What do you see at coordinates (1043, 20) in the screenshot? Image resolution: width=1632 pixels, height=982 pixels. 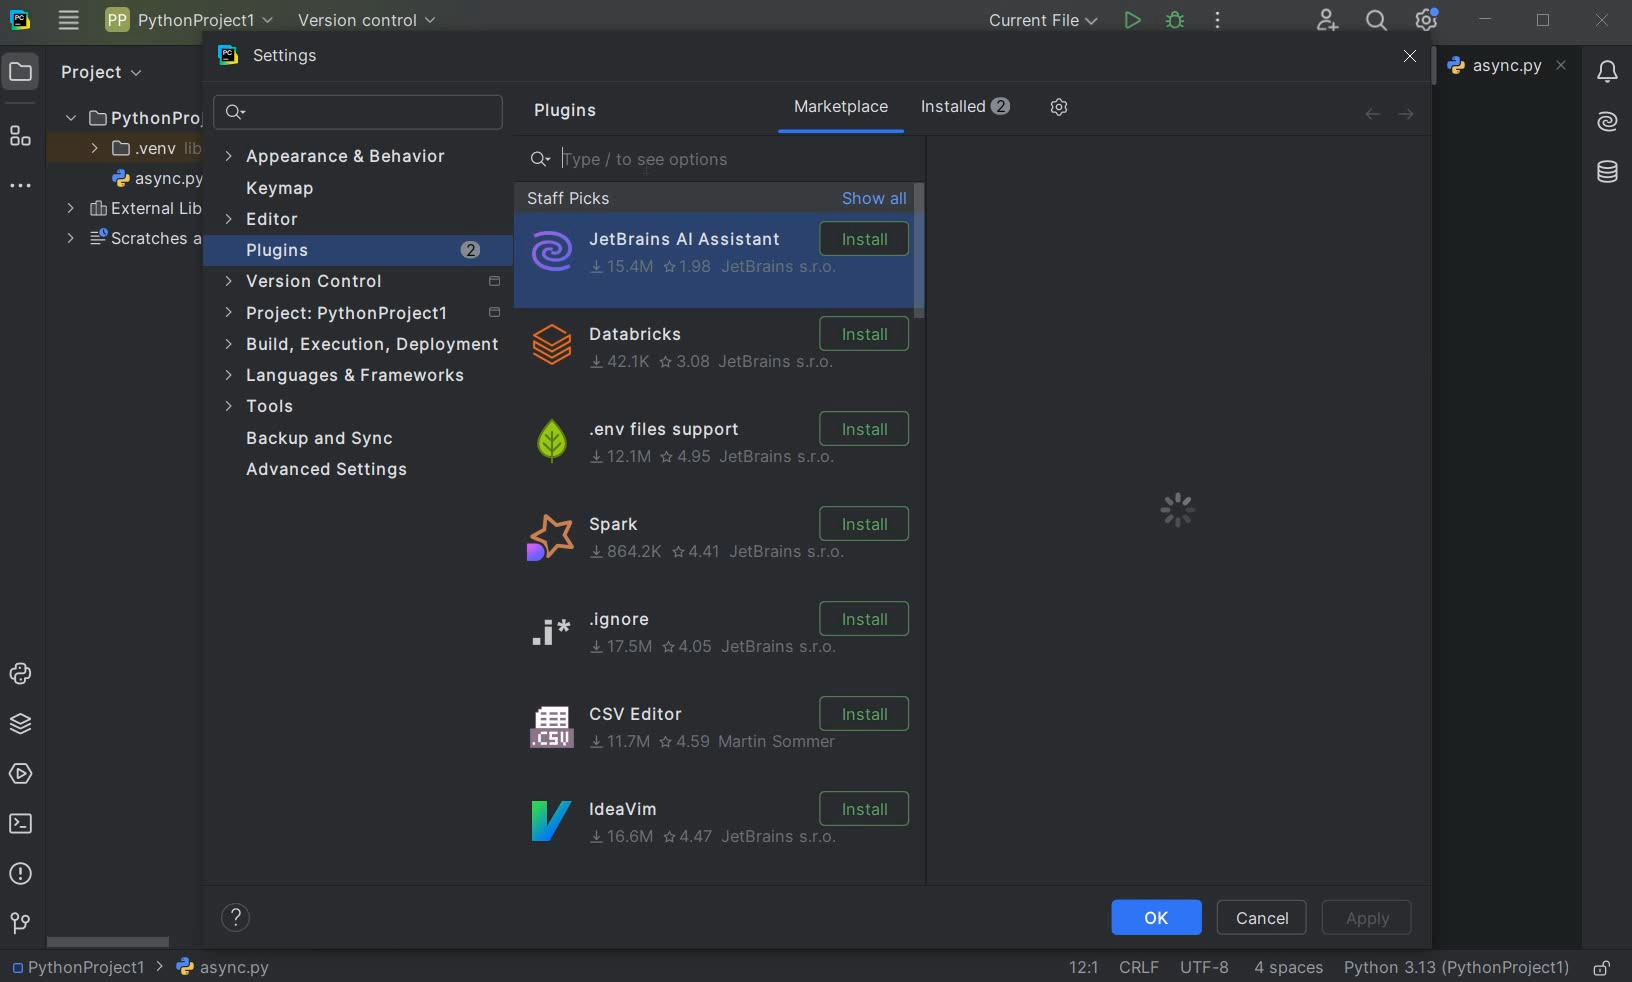 I see `current file` at bounding box center [1043, 20].